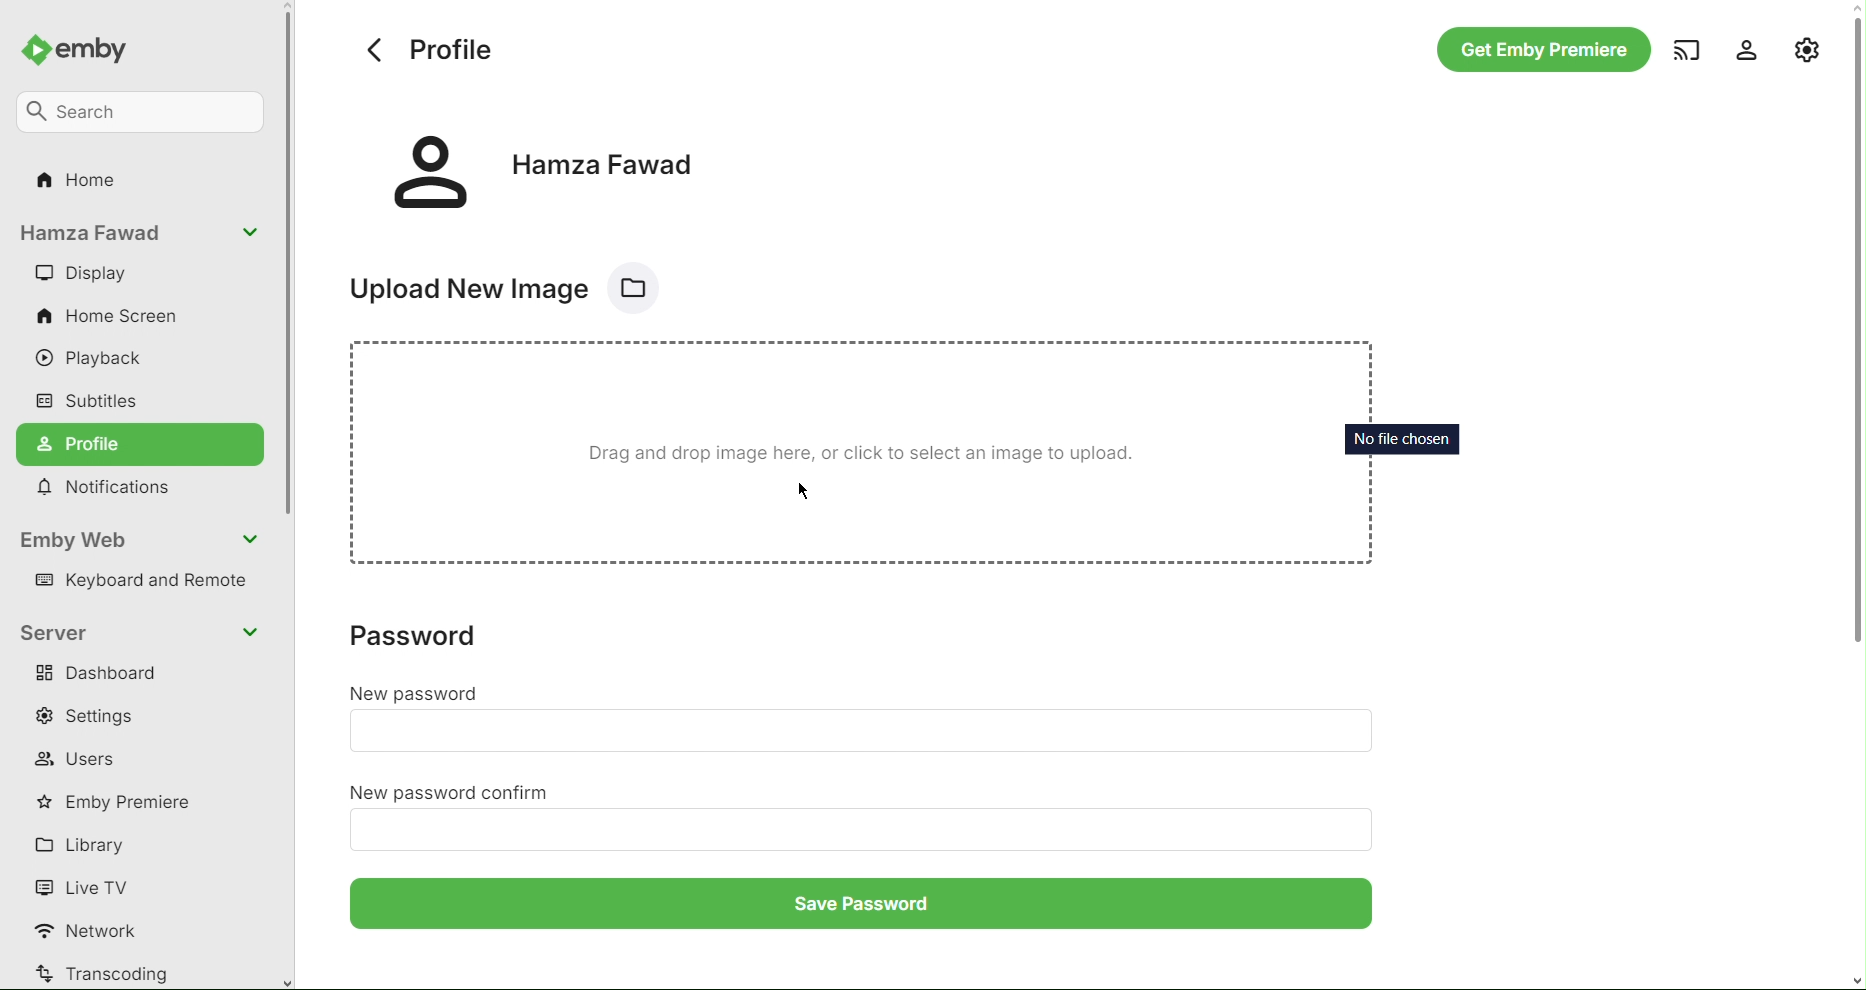 Image resolution: width=1866 pixels, height=990 pixels. I want to click on Profile, so click(142, 444).